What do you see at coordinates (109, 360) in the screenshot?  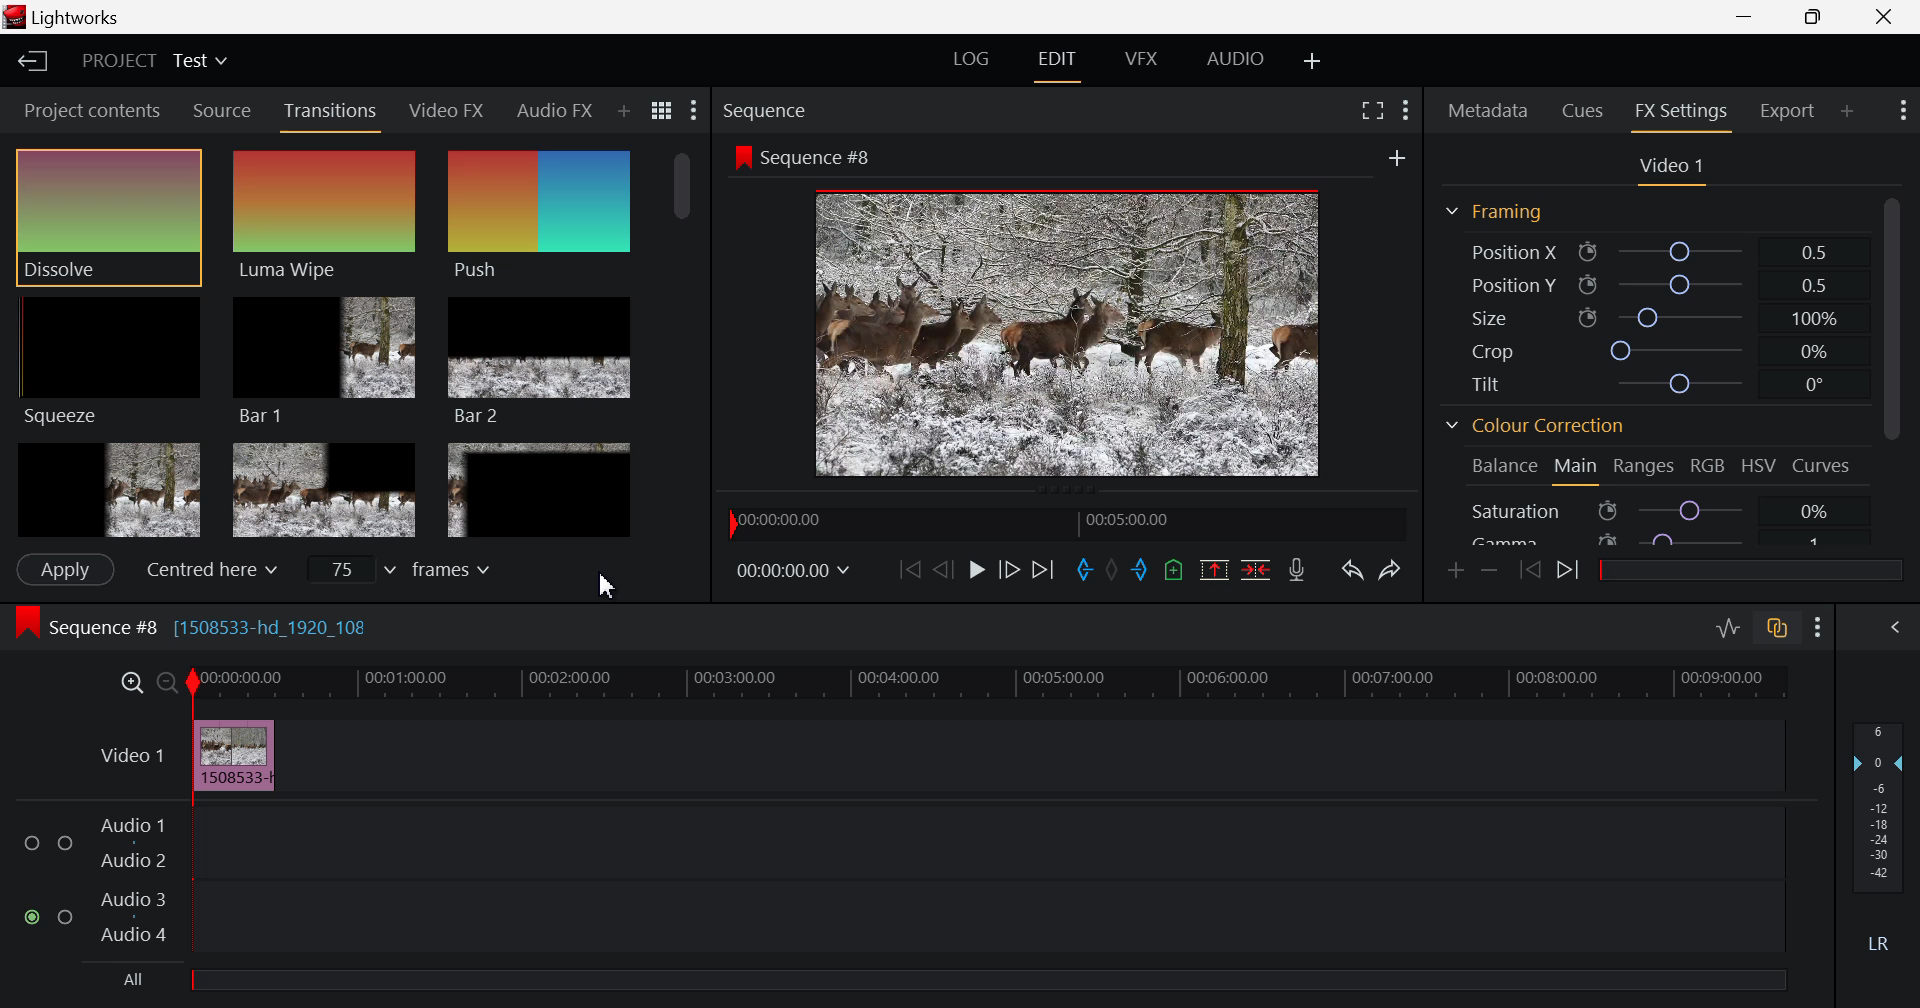 I see `Squeeze` at bounding box center [109, 360].